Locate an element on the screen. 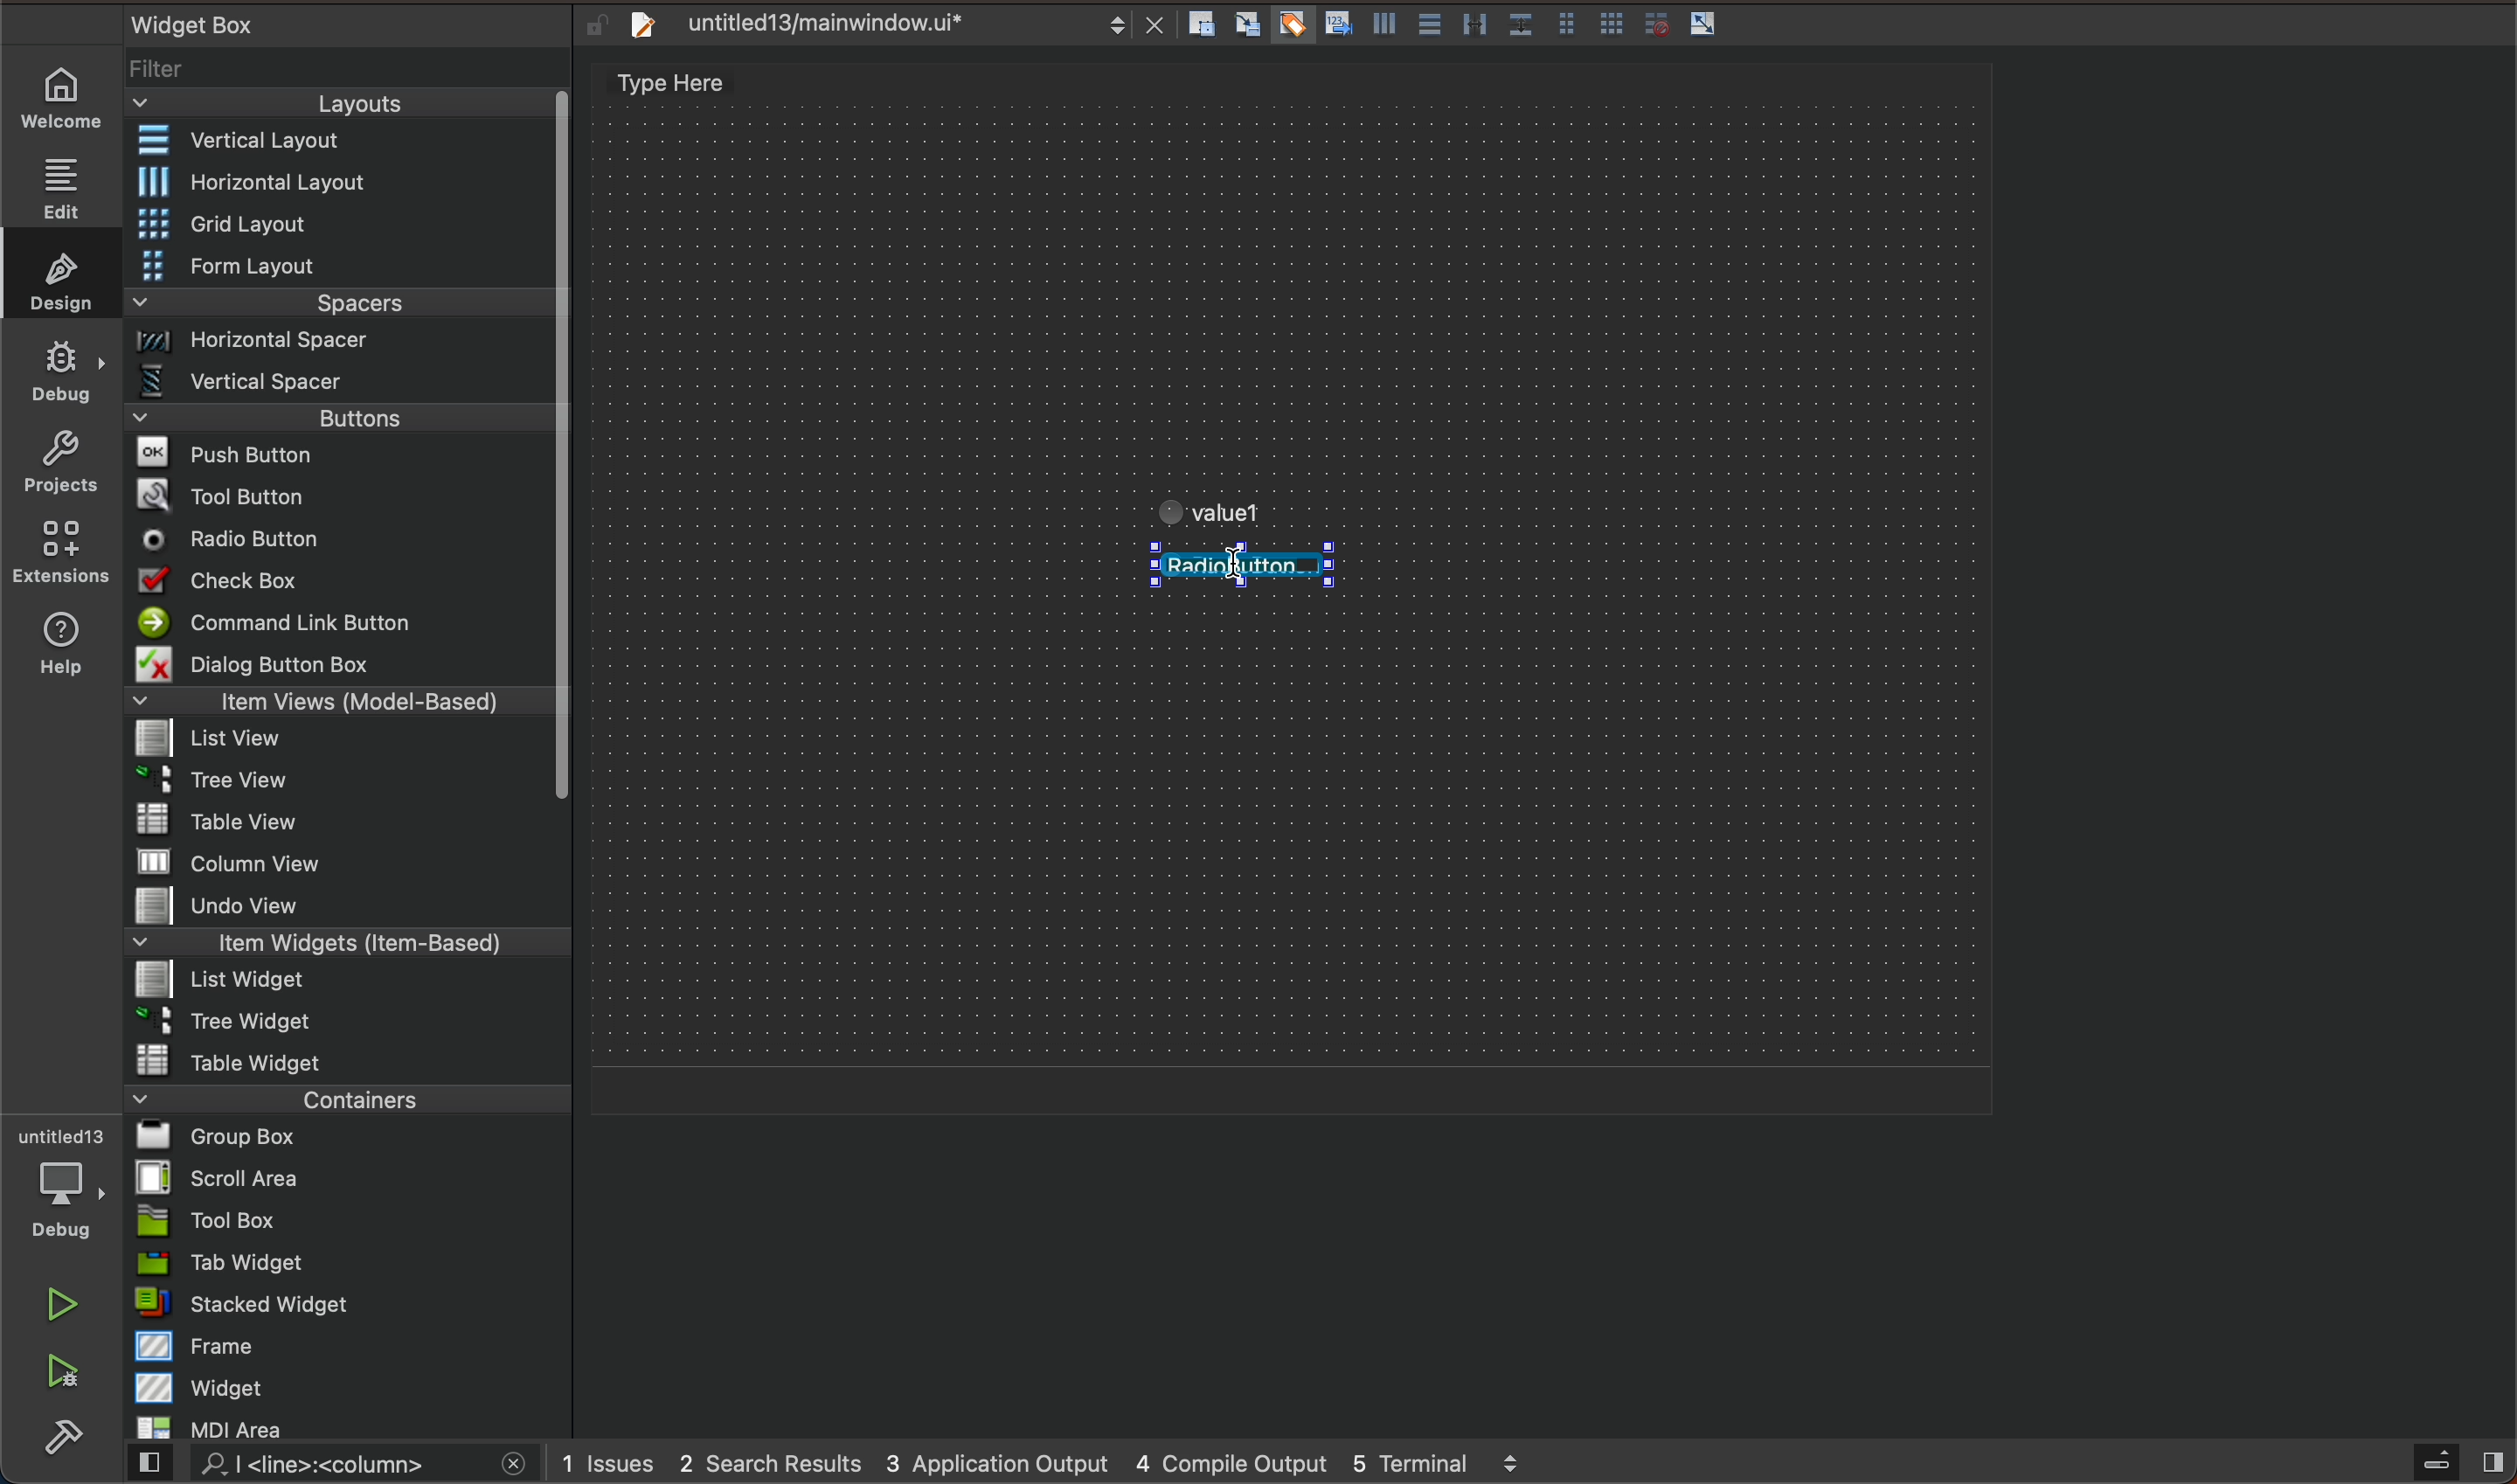 The image size is (2517, 1484). widget box is located at coordinates (320, 23).